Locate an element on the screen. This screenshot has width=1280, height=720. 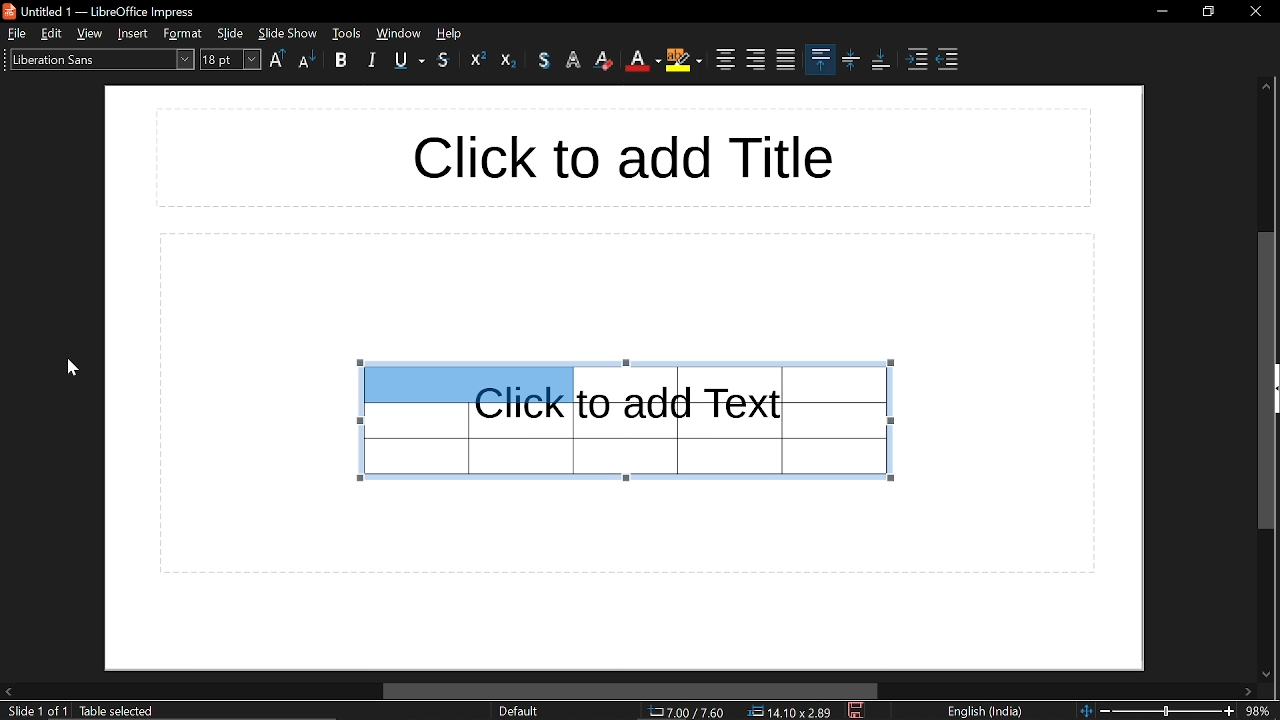
help is located at coordinates (452, 33).